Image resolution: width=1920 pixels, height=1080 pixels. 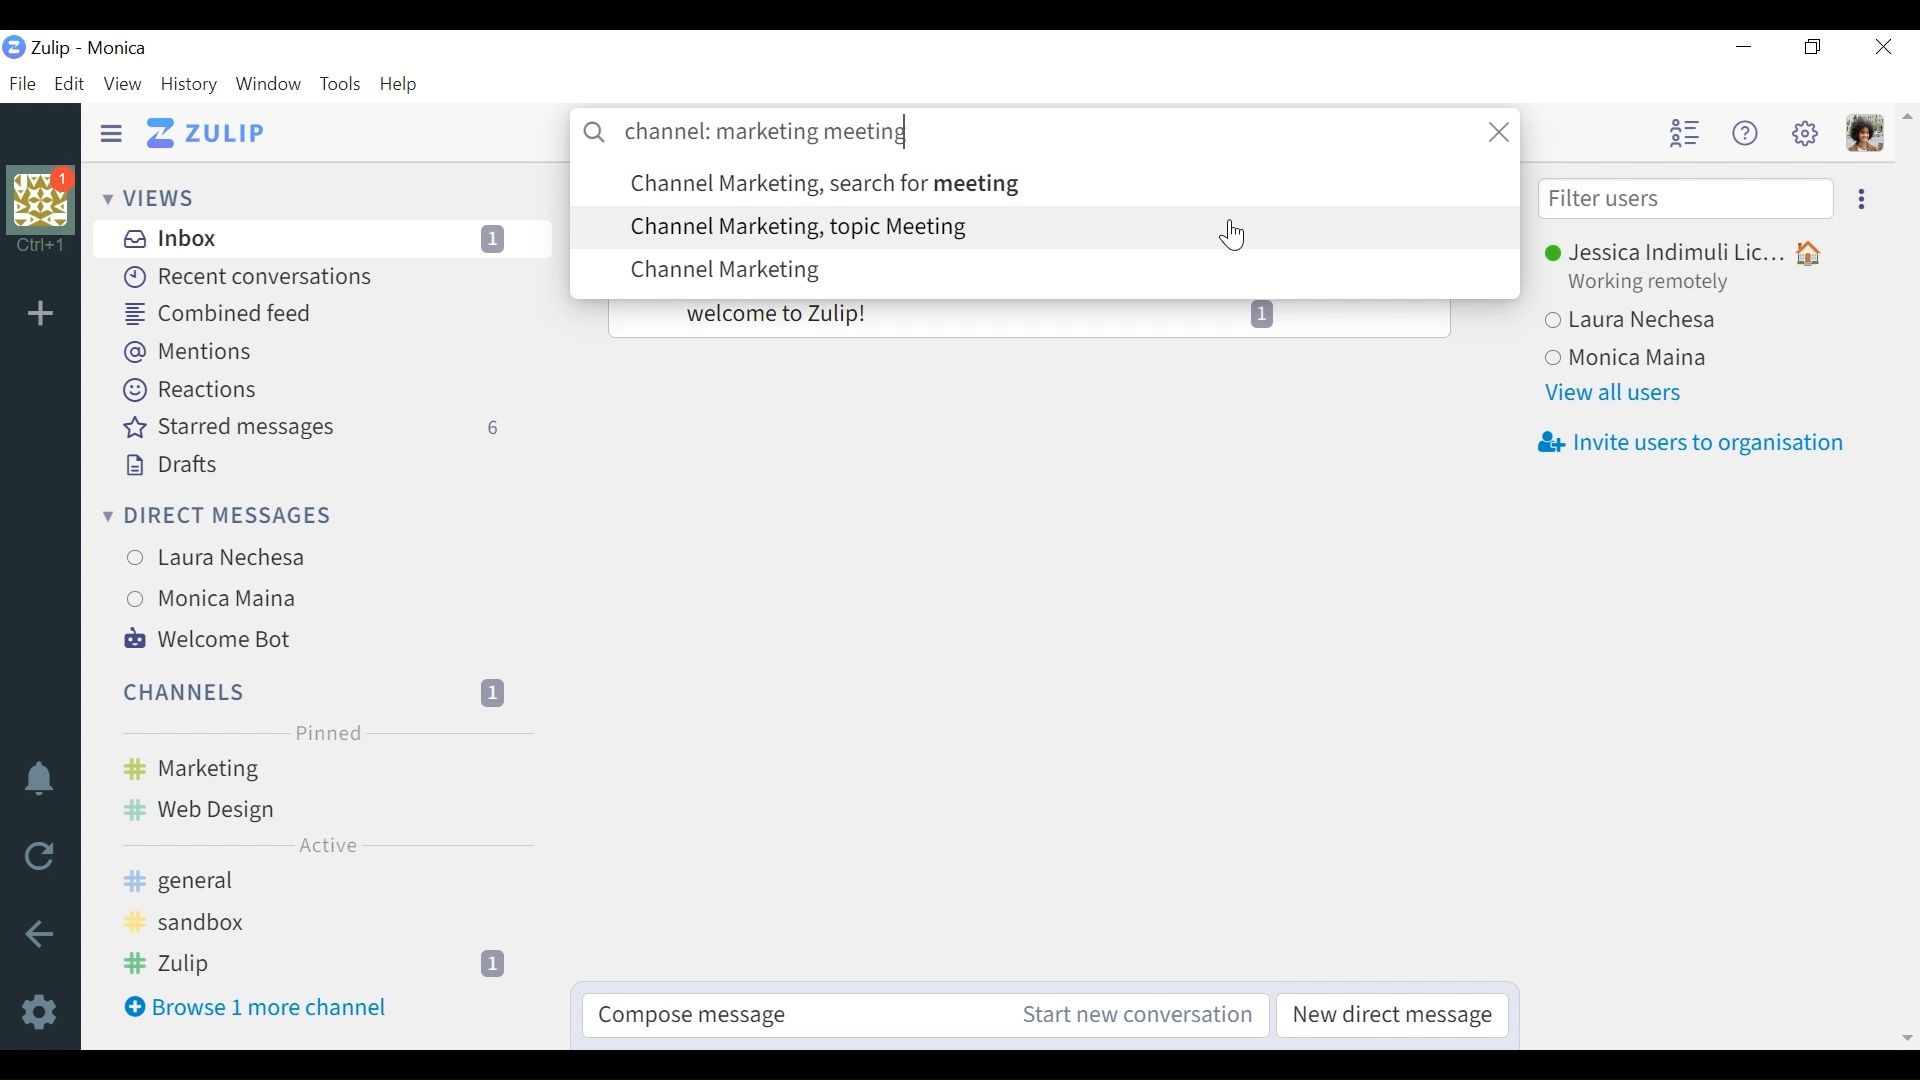 What do you see at coordinates (223, 314) in the screenshot?
I see `Combined feed` at bounding box center [223, 314].